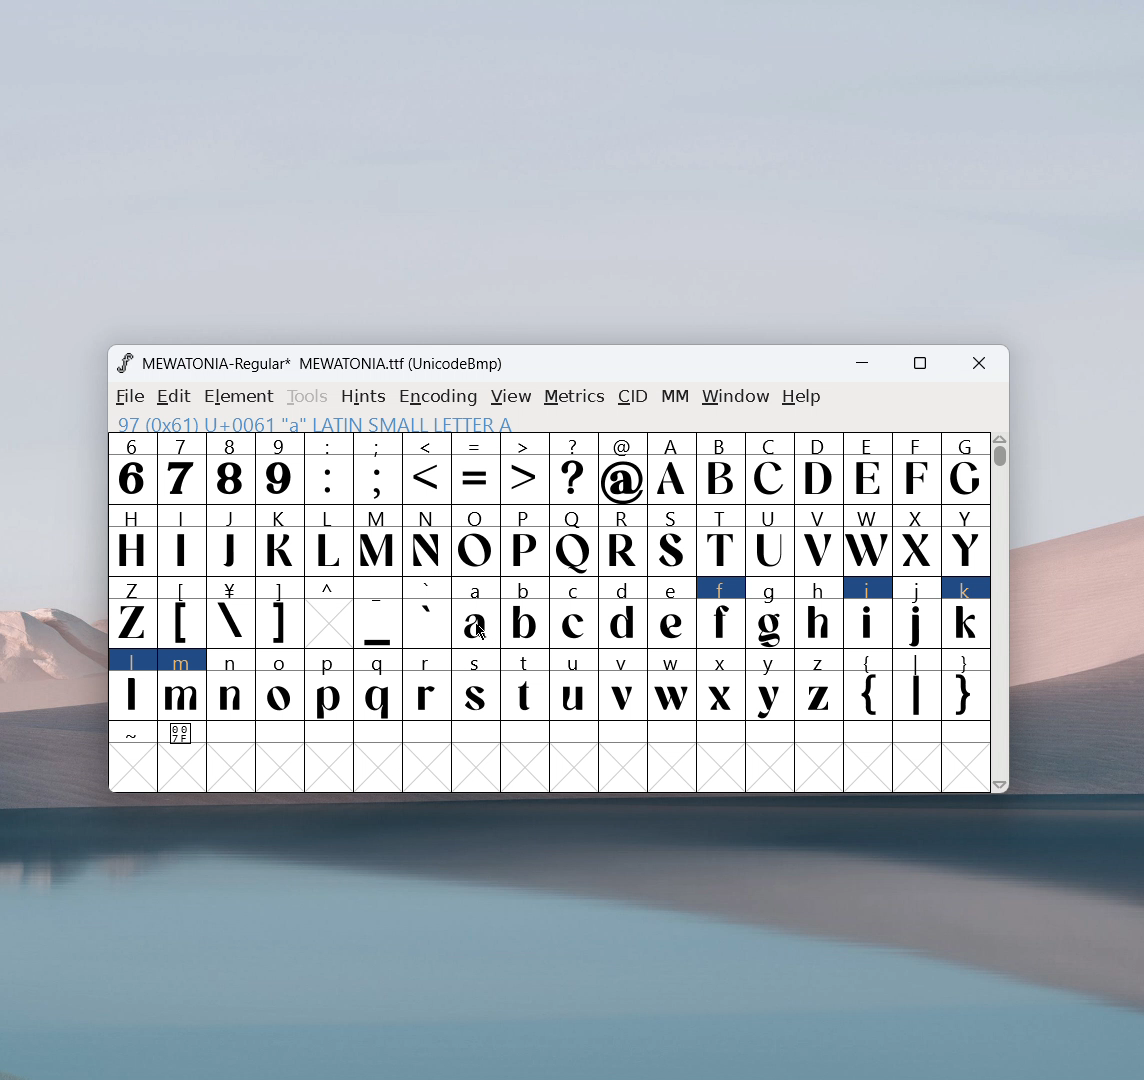 The image size is (1144, 1080). Describe the element at coordinates (124, 363) in the screenshot. I see `logo` at that location.